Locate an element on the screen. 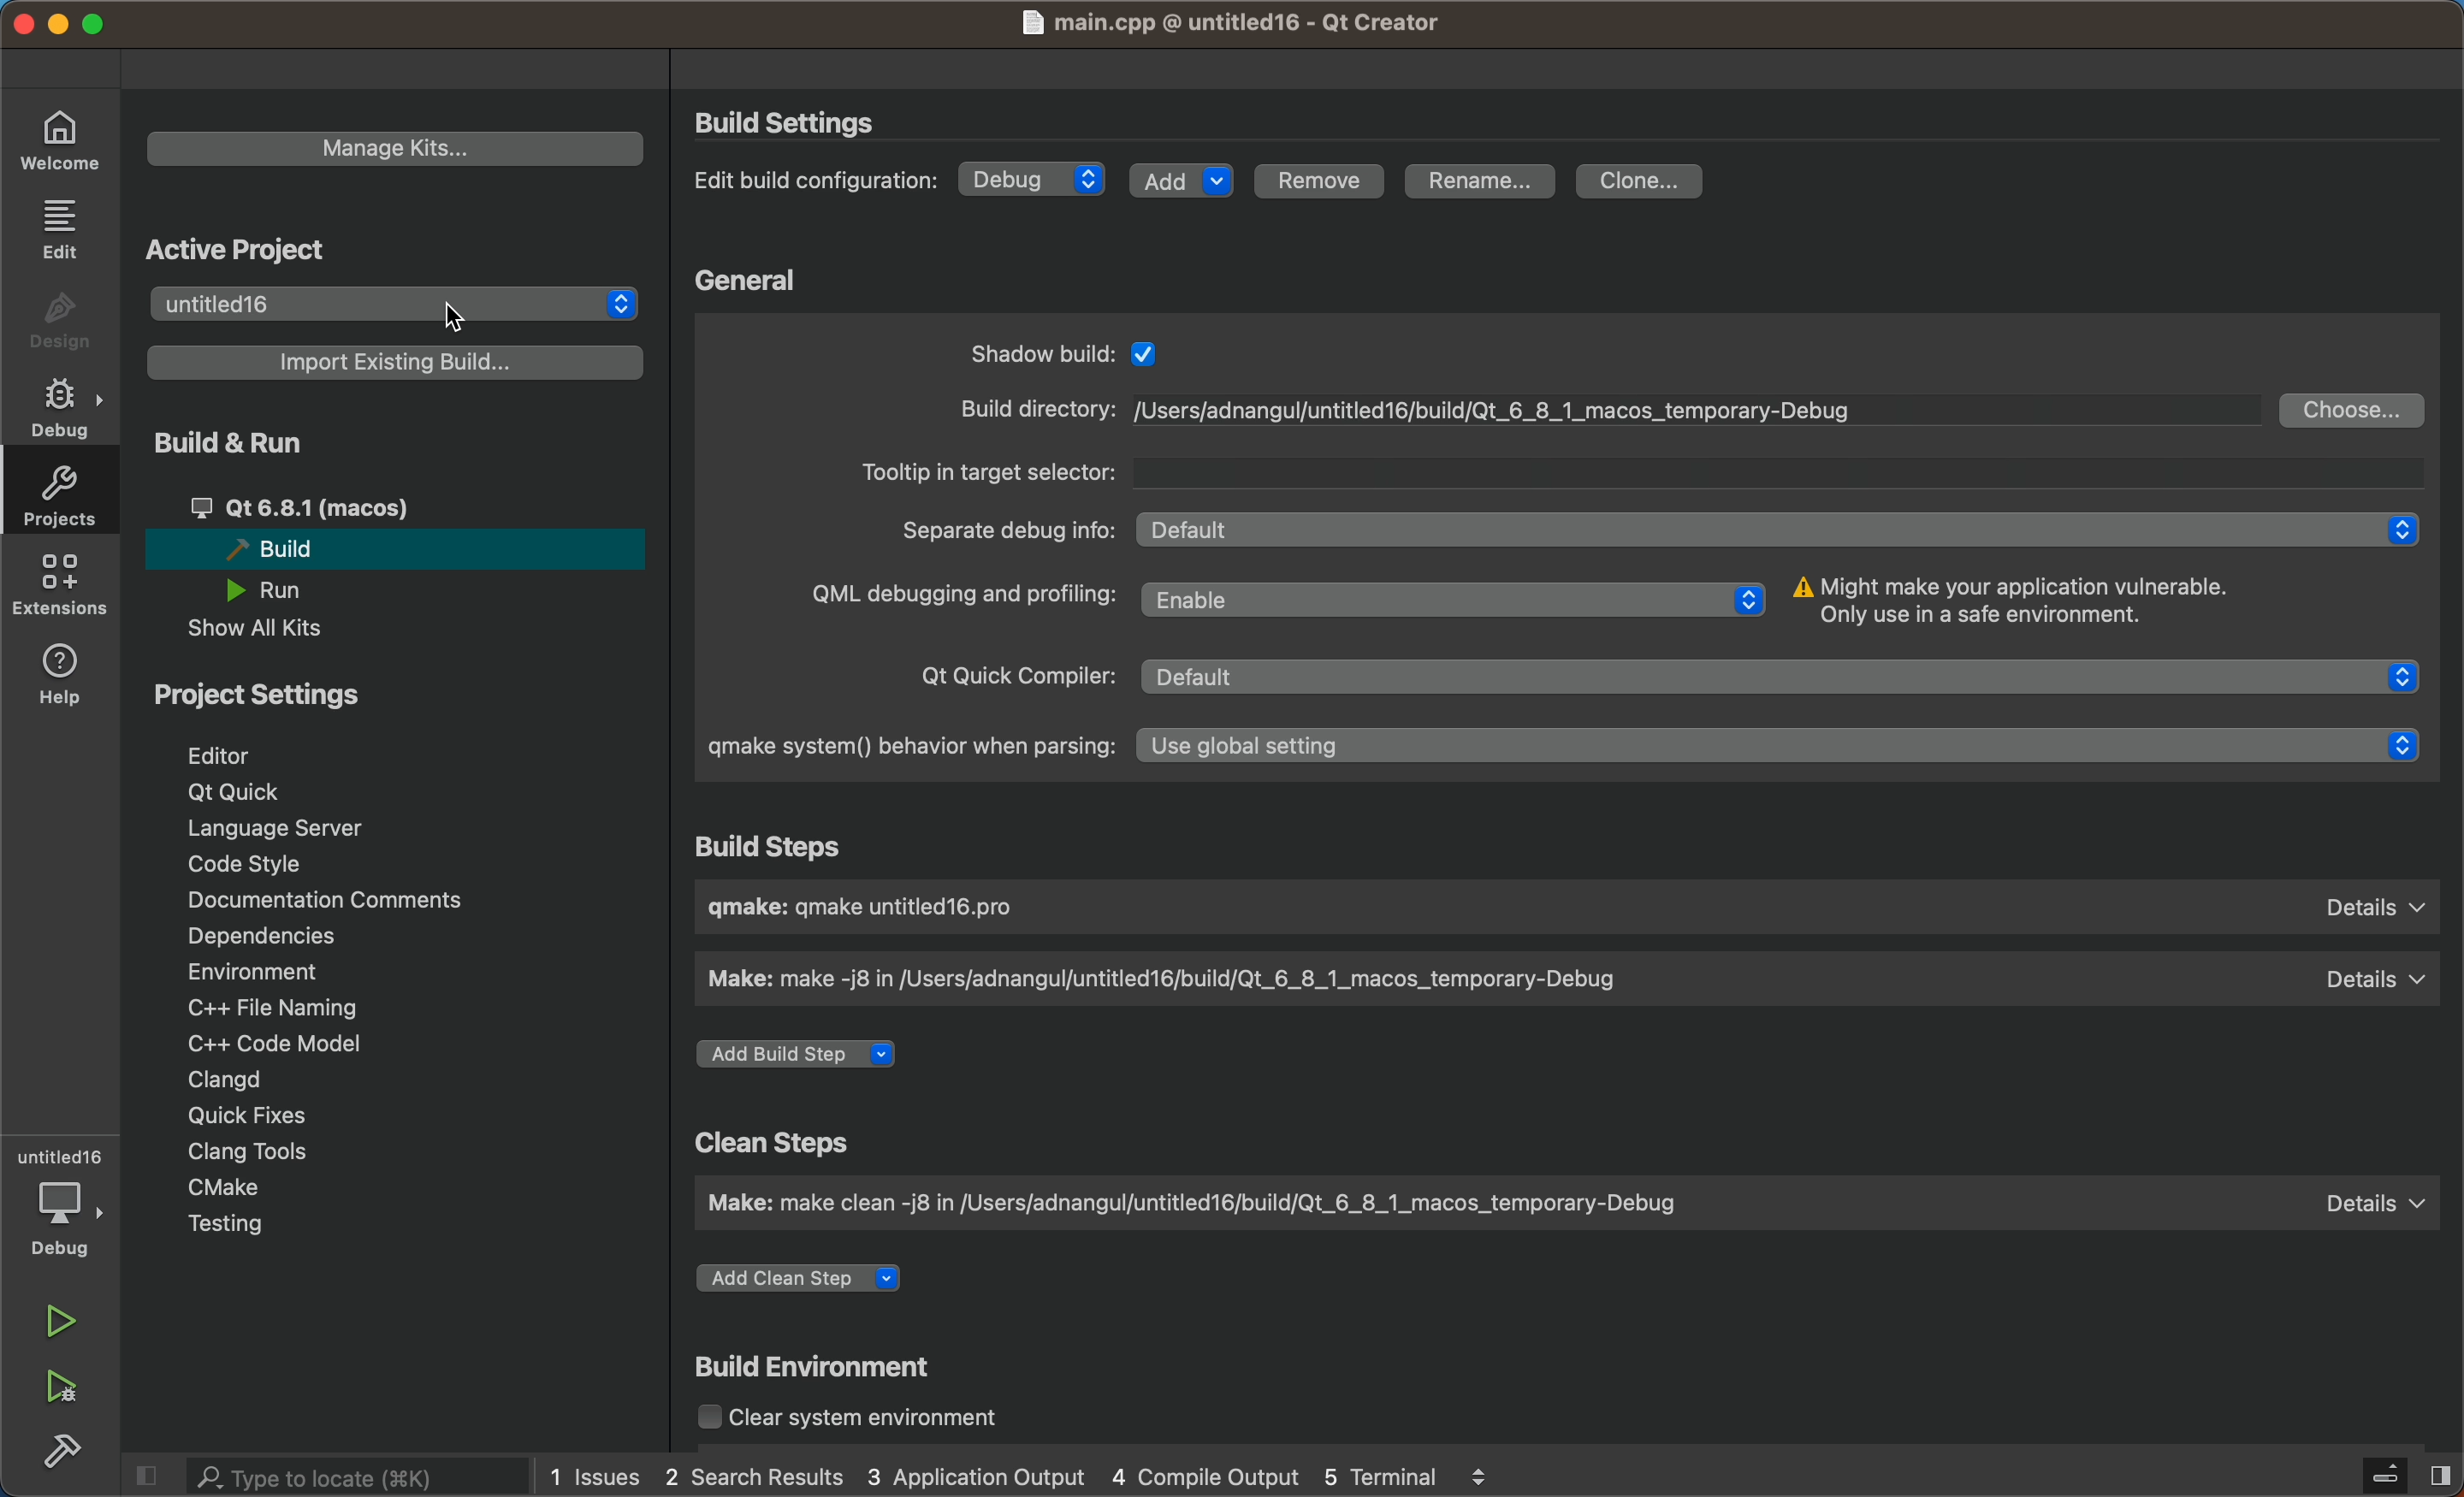 Image resolution: width=2464 pixels, height=1497 pixels. logs is located at coordinates (1048, 1475).